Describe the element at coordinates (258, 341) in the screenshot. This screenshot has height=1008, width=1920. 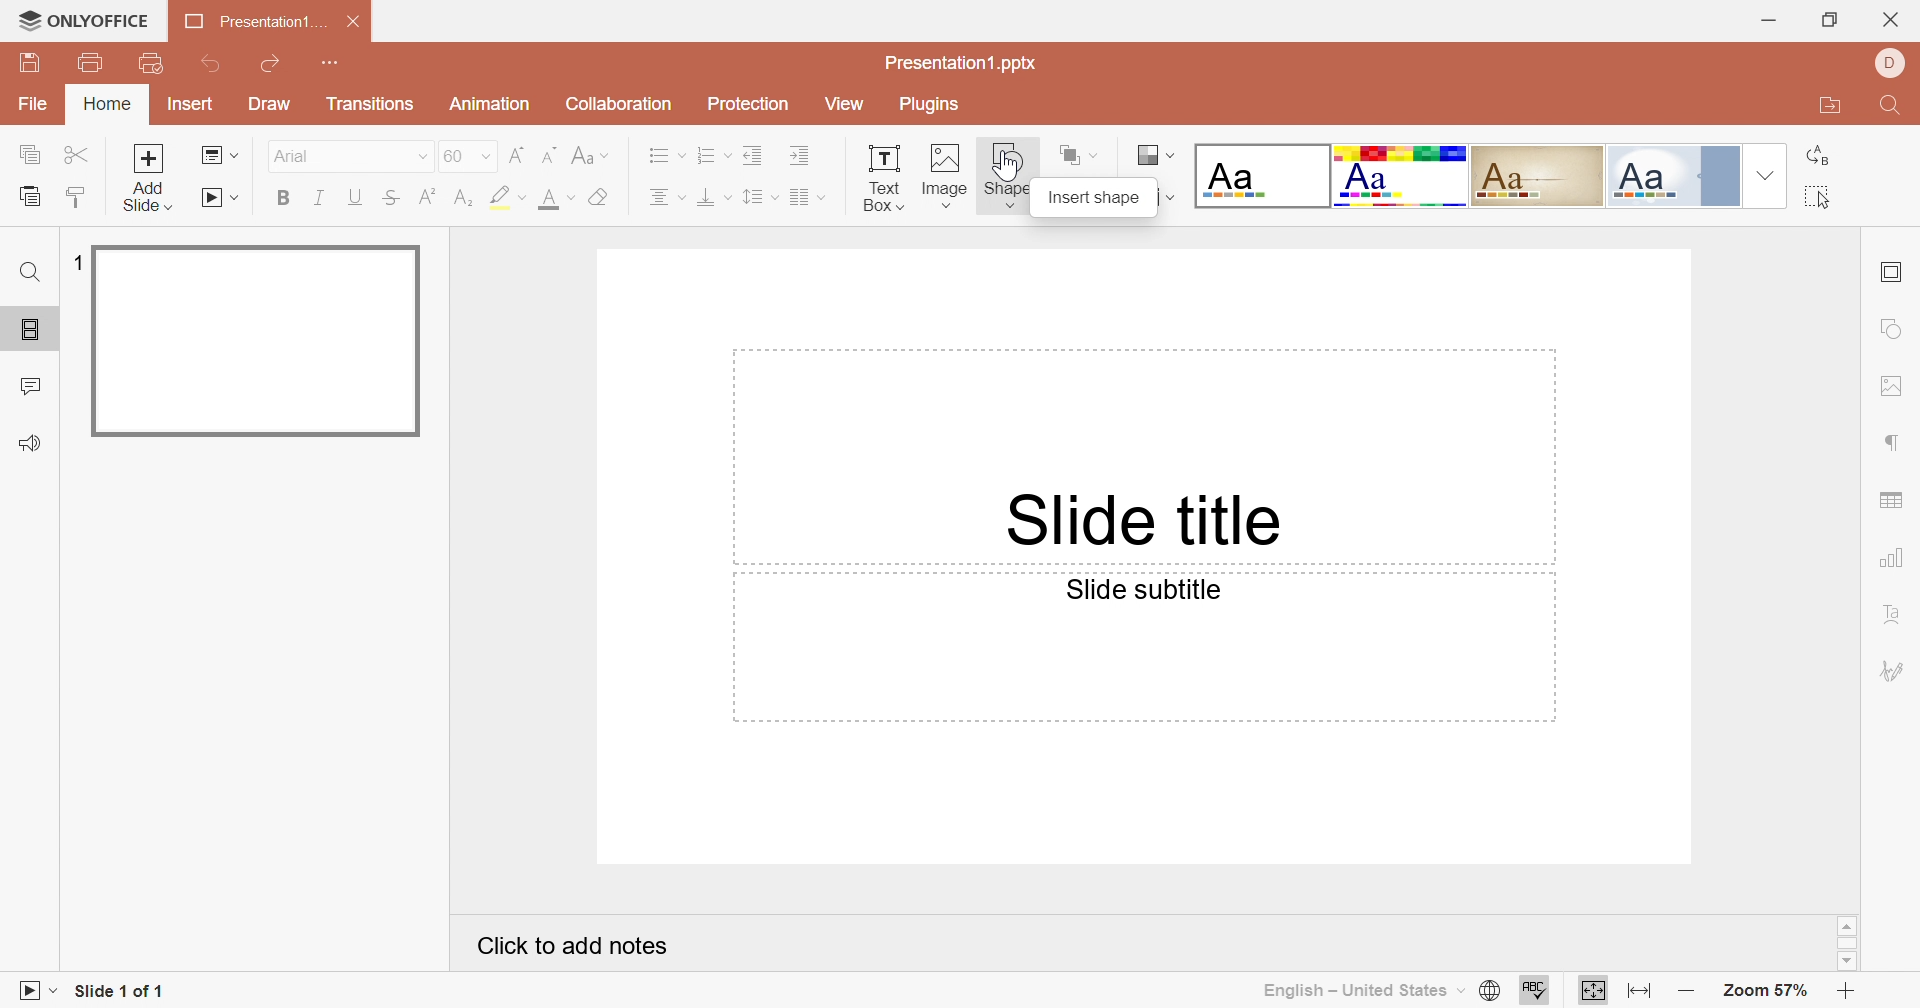
I see `Slide` at that location.